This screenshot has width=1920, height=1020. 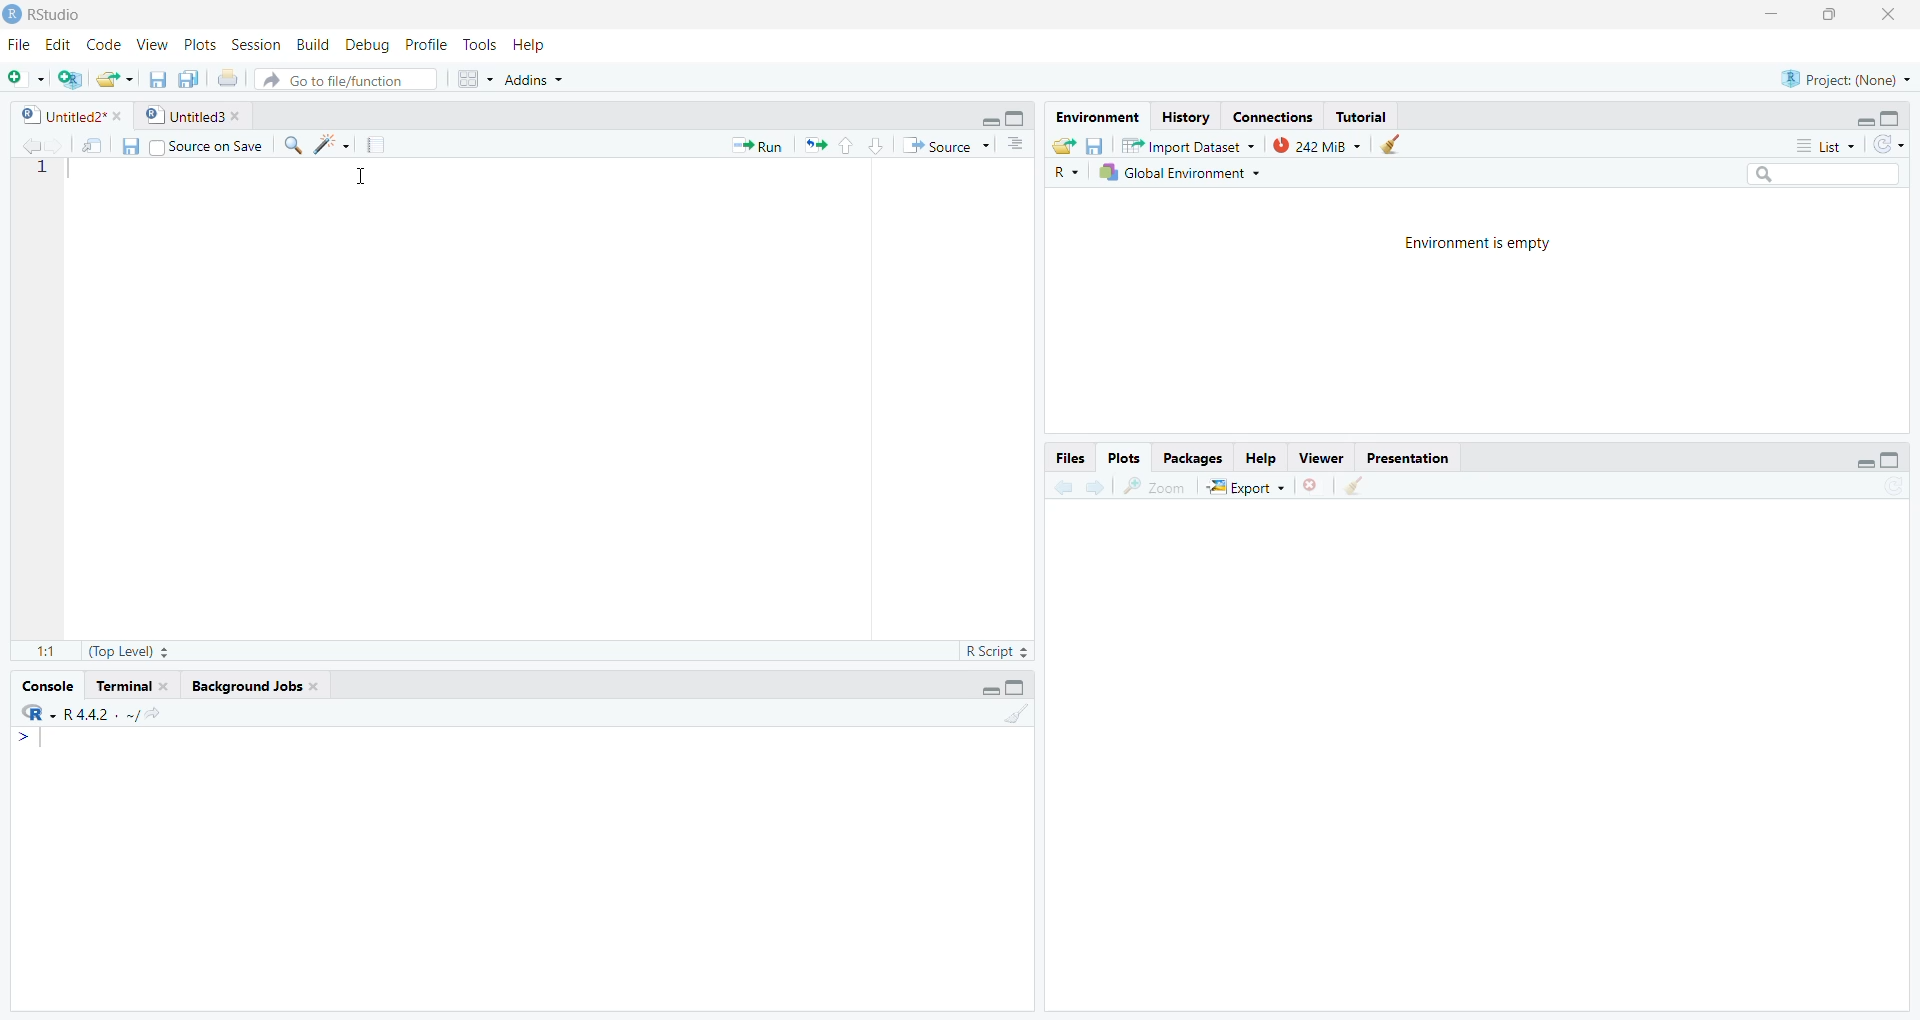 What do you see at coordinates (104, 46) in the screenshot?
I see `Code` at bounding box center [104, 46].